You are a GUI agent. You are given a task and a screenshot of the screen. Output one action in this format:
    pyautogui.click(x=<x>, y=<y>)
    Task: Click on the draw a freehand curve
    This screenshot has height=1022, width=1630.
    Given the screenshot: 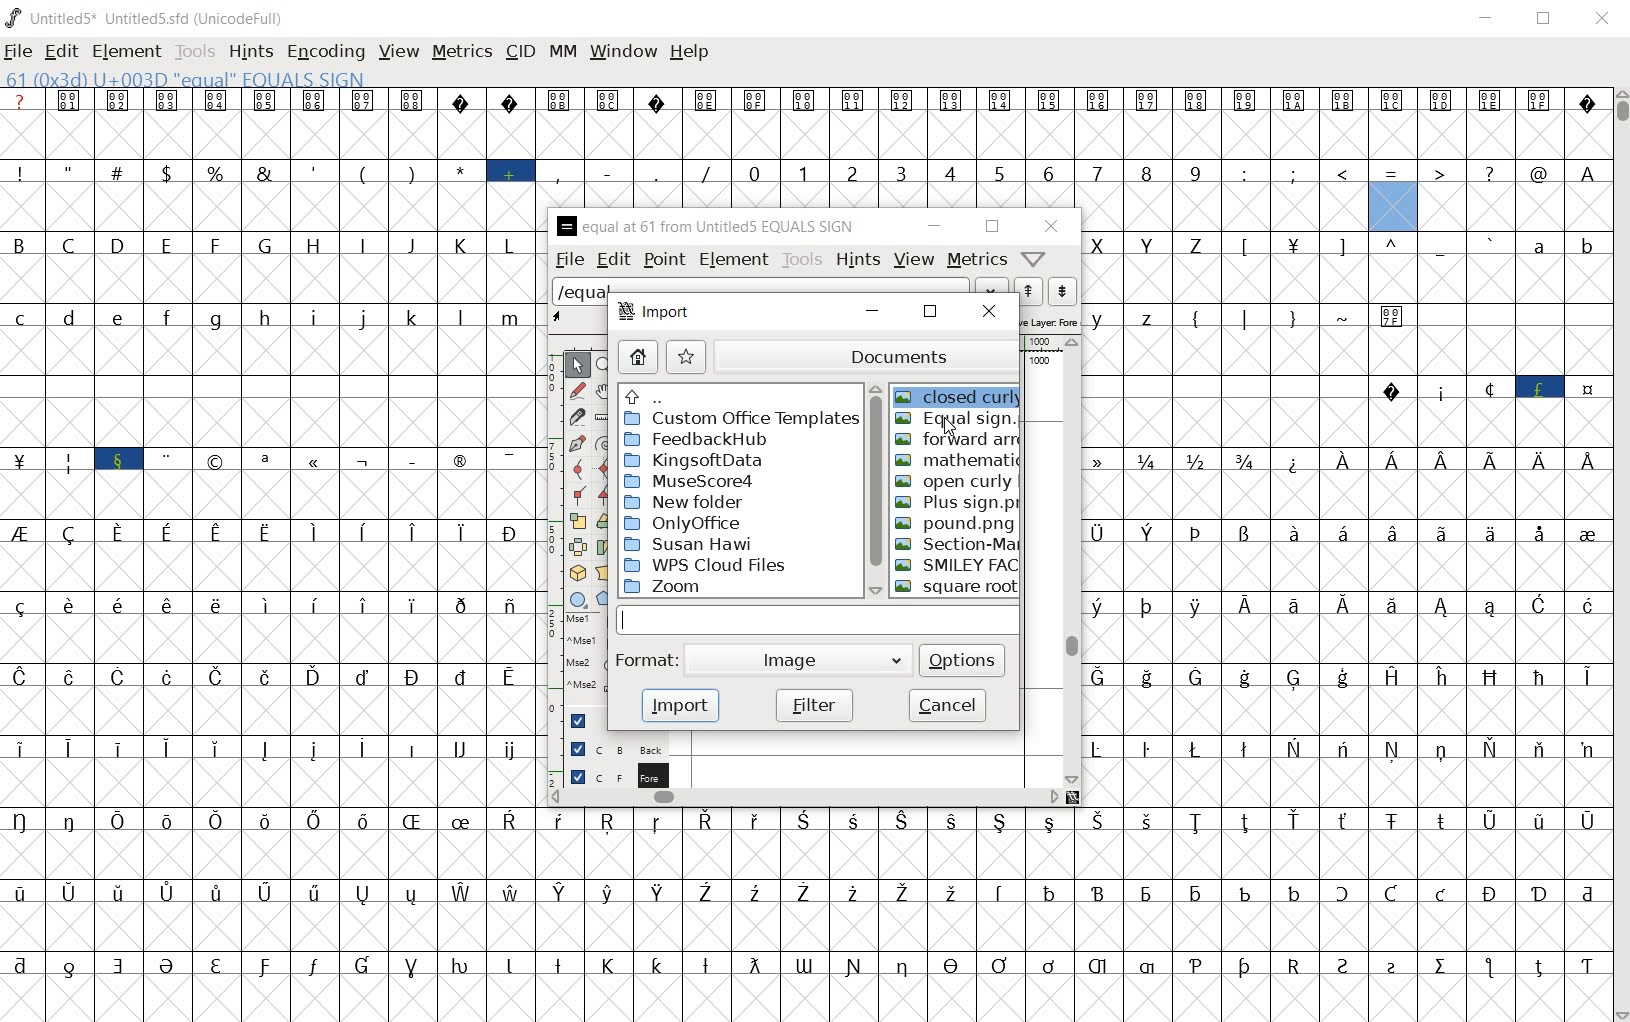 What is the action you would take?
    pyautogui.click(x=576, y=389)
    